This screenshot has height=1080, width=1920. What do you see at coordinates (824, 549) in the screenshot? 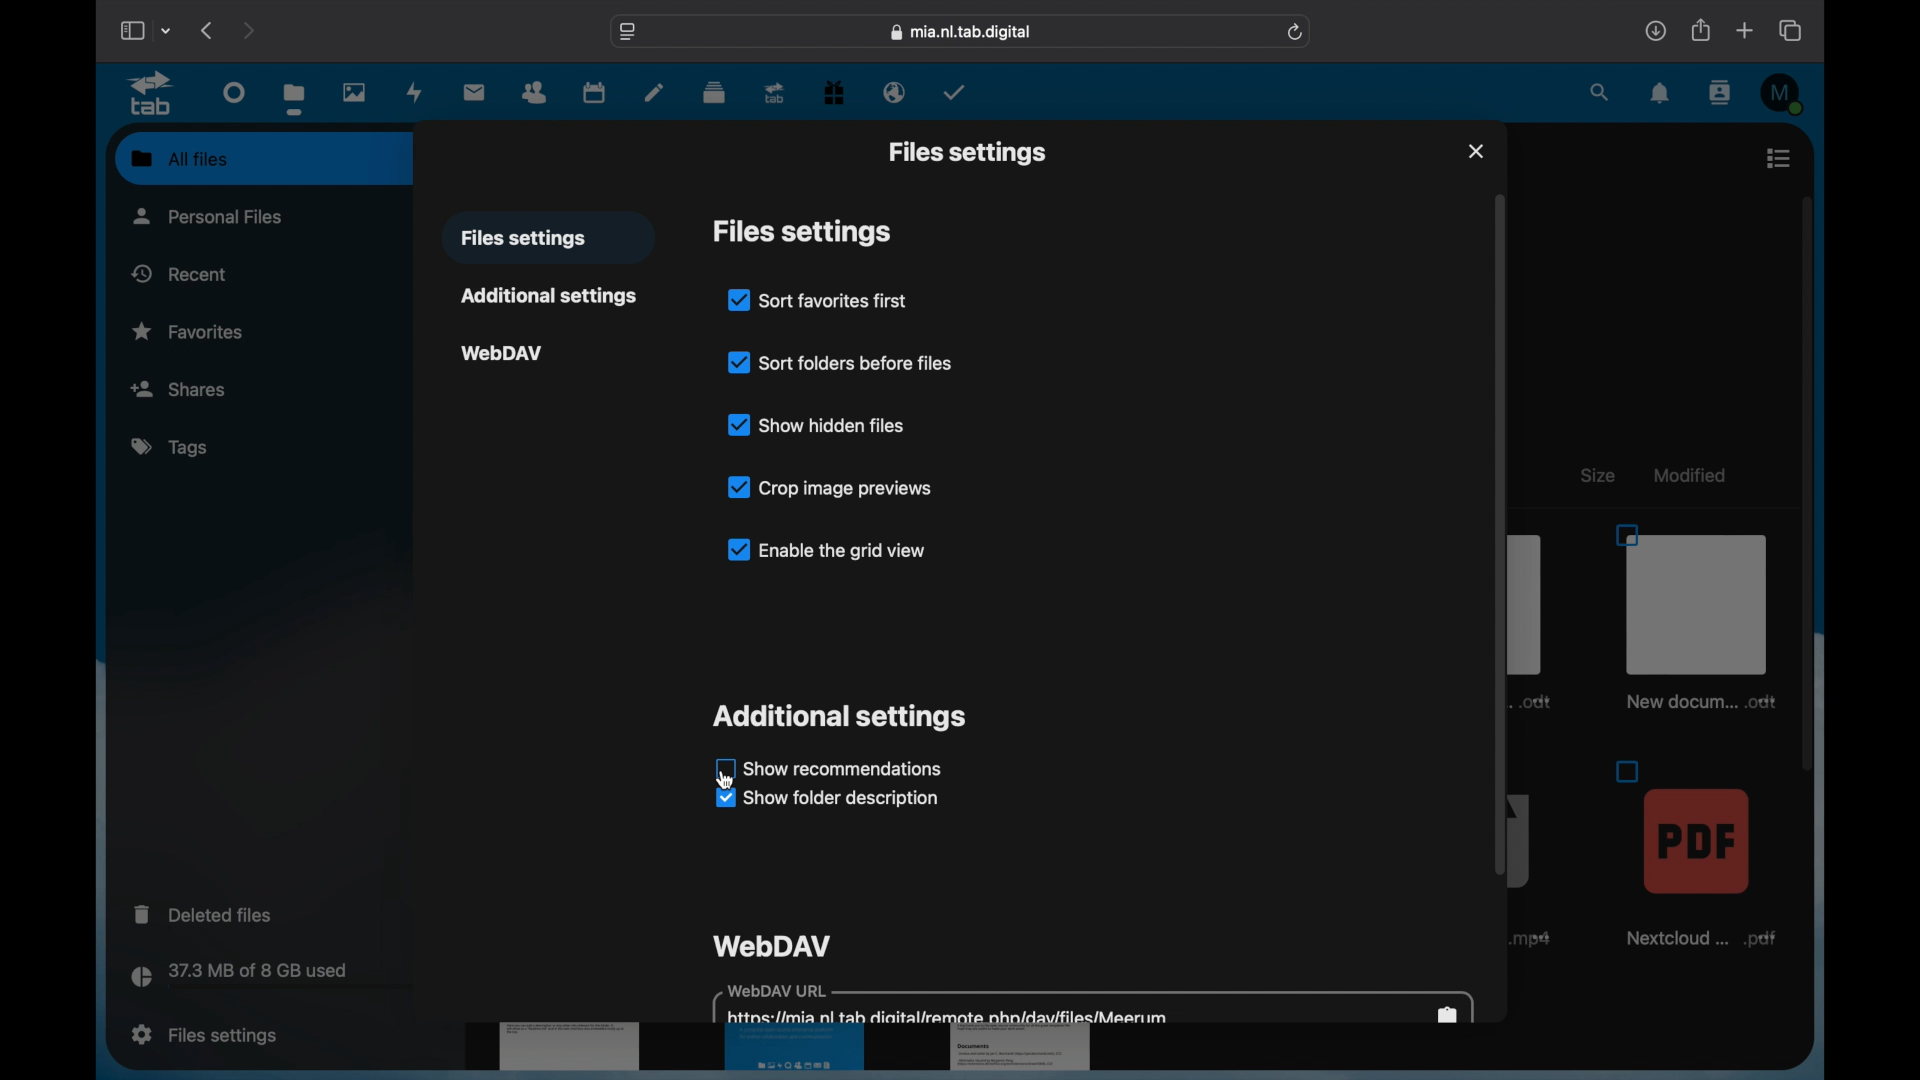
I see `enable the grid view` at bounding box center [824, 549].